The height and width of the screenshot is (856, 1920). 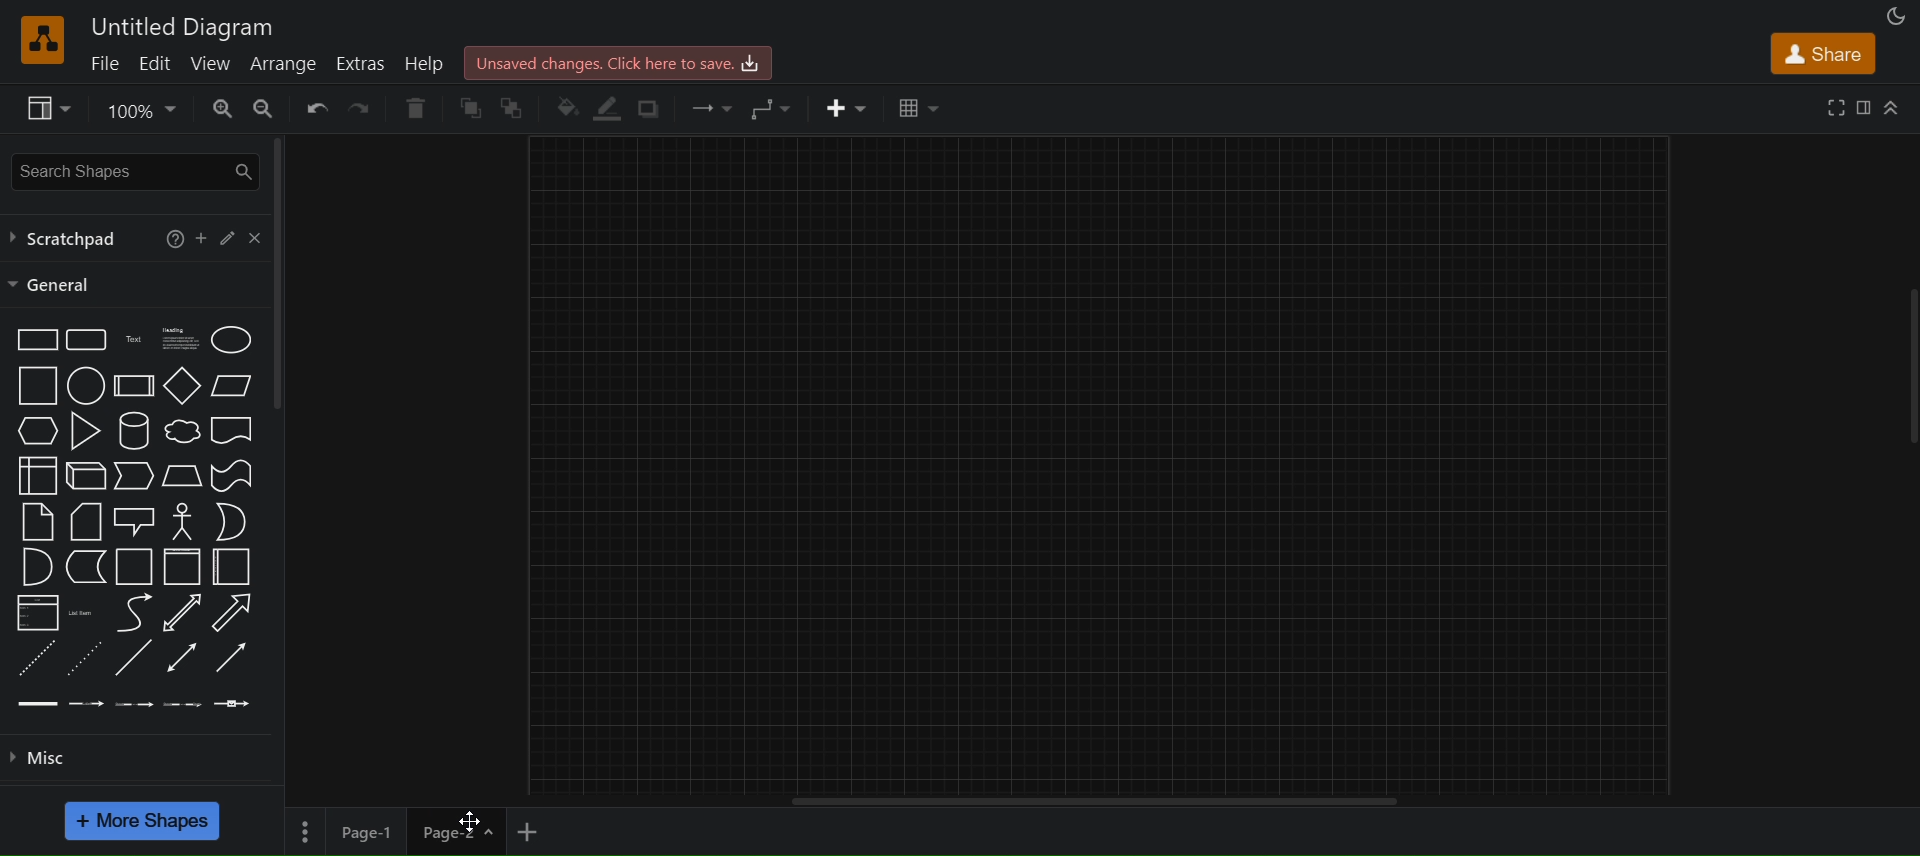 I want to click on bidirectional arrow, so click(x=182, y=613).